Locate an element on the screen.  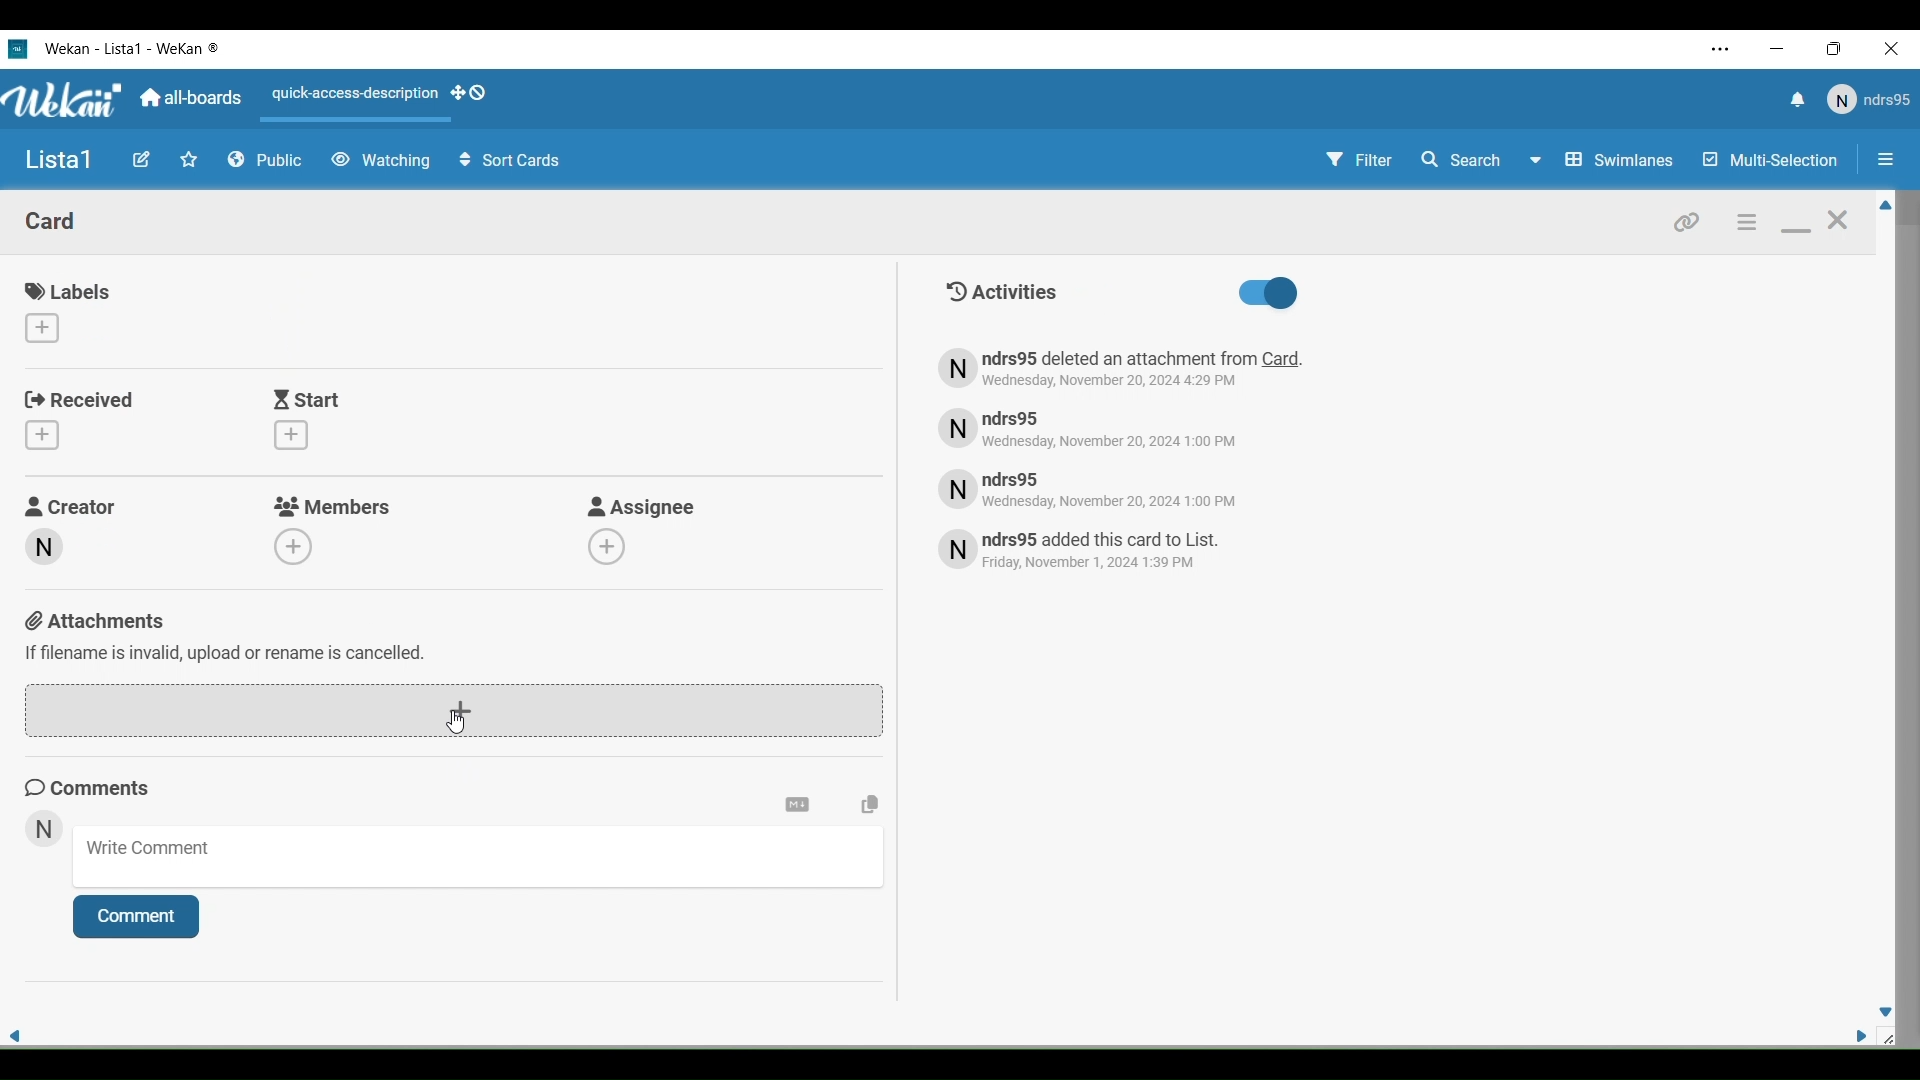
WeKan is located at coordinates (64, 100).